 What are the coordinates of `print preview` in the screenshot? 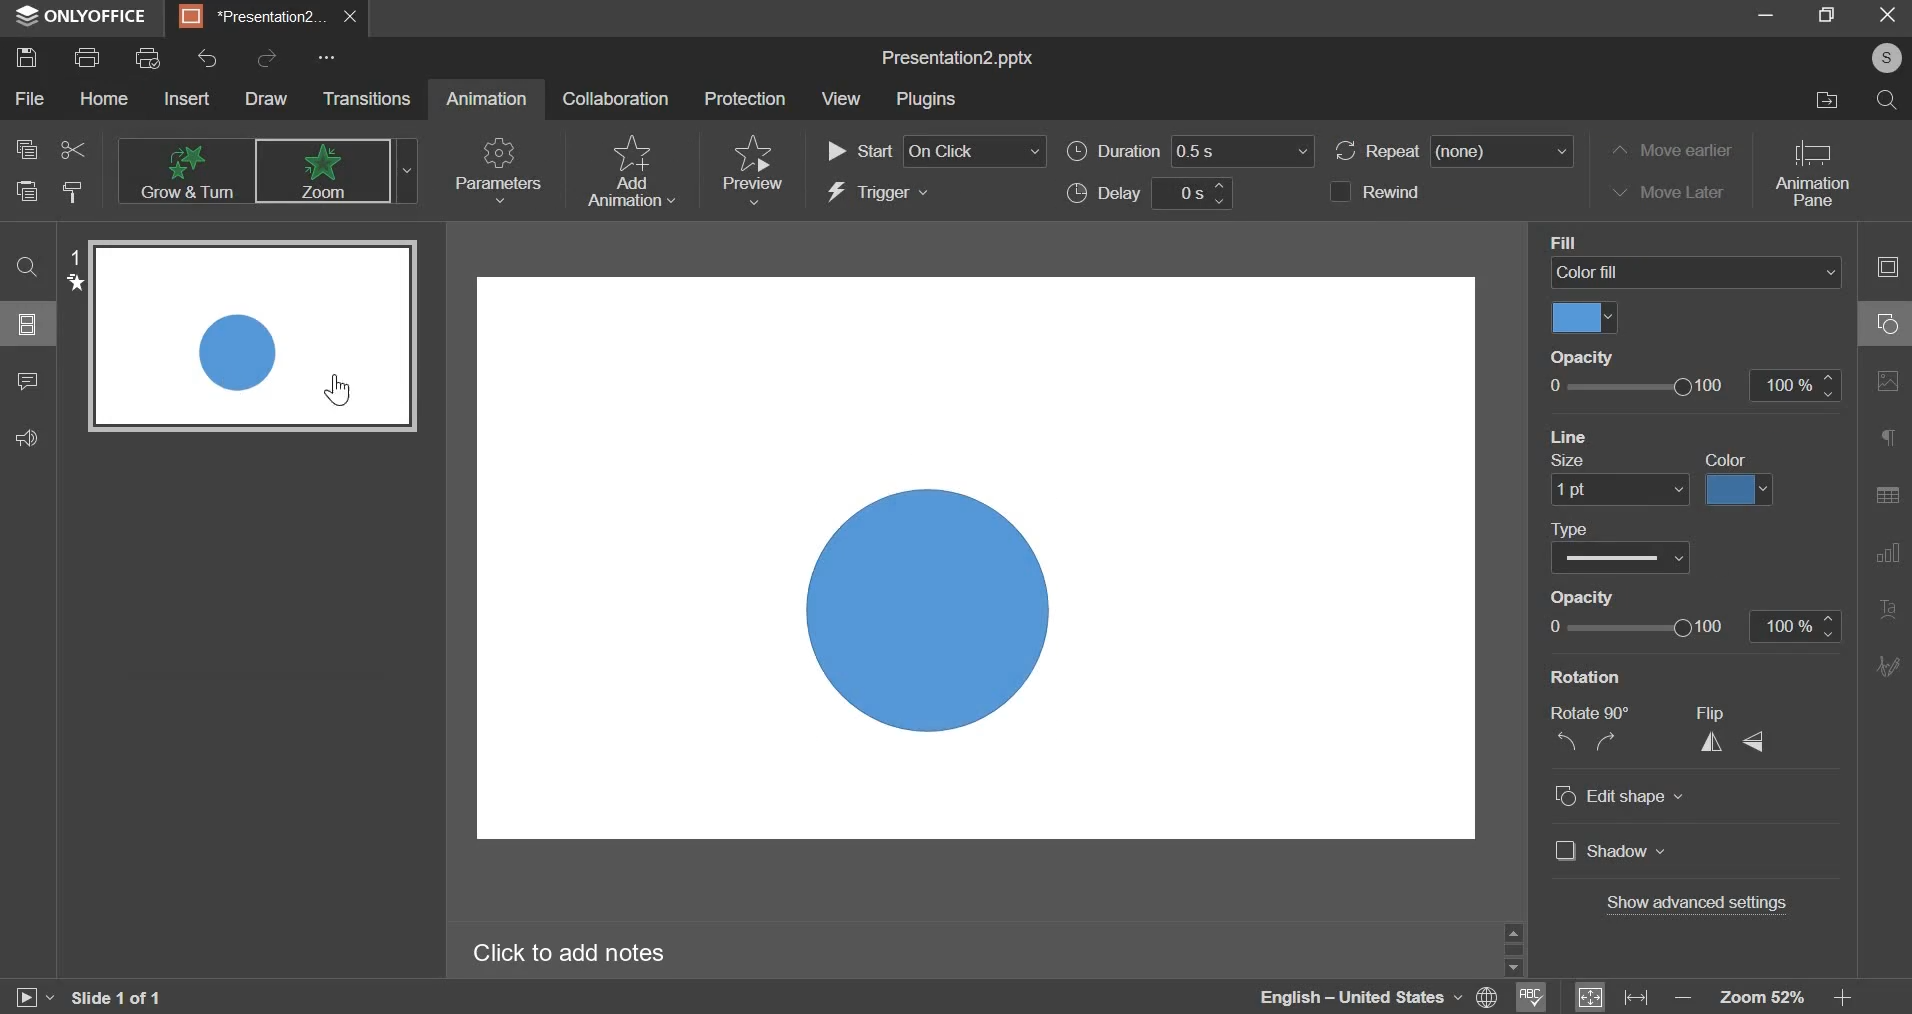 It's located at (150, 58).